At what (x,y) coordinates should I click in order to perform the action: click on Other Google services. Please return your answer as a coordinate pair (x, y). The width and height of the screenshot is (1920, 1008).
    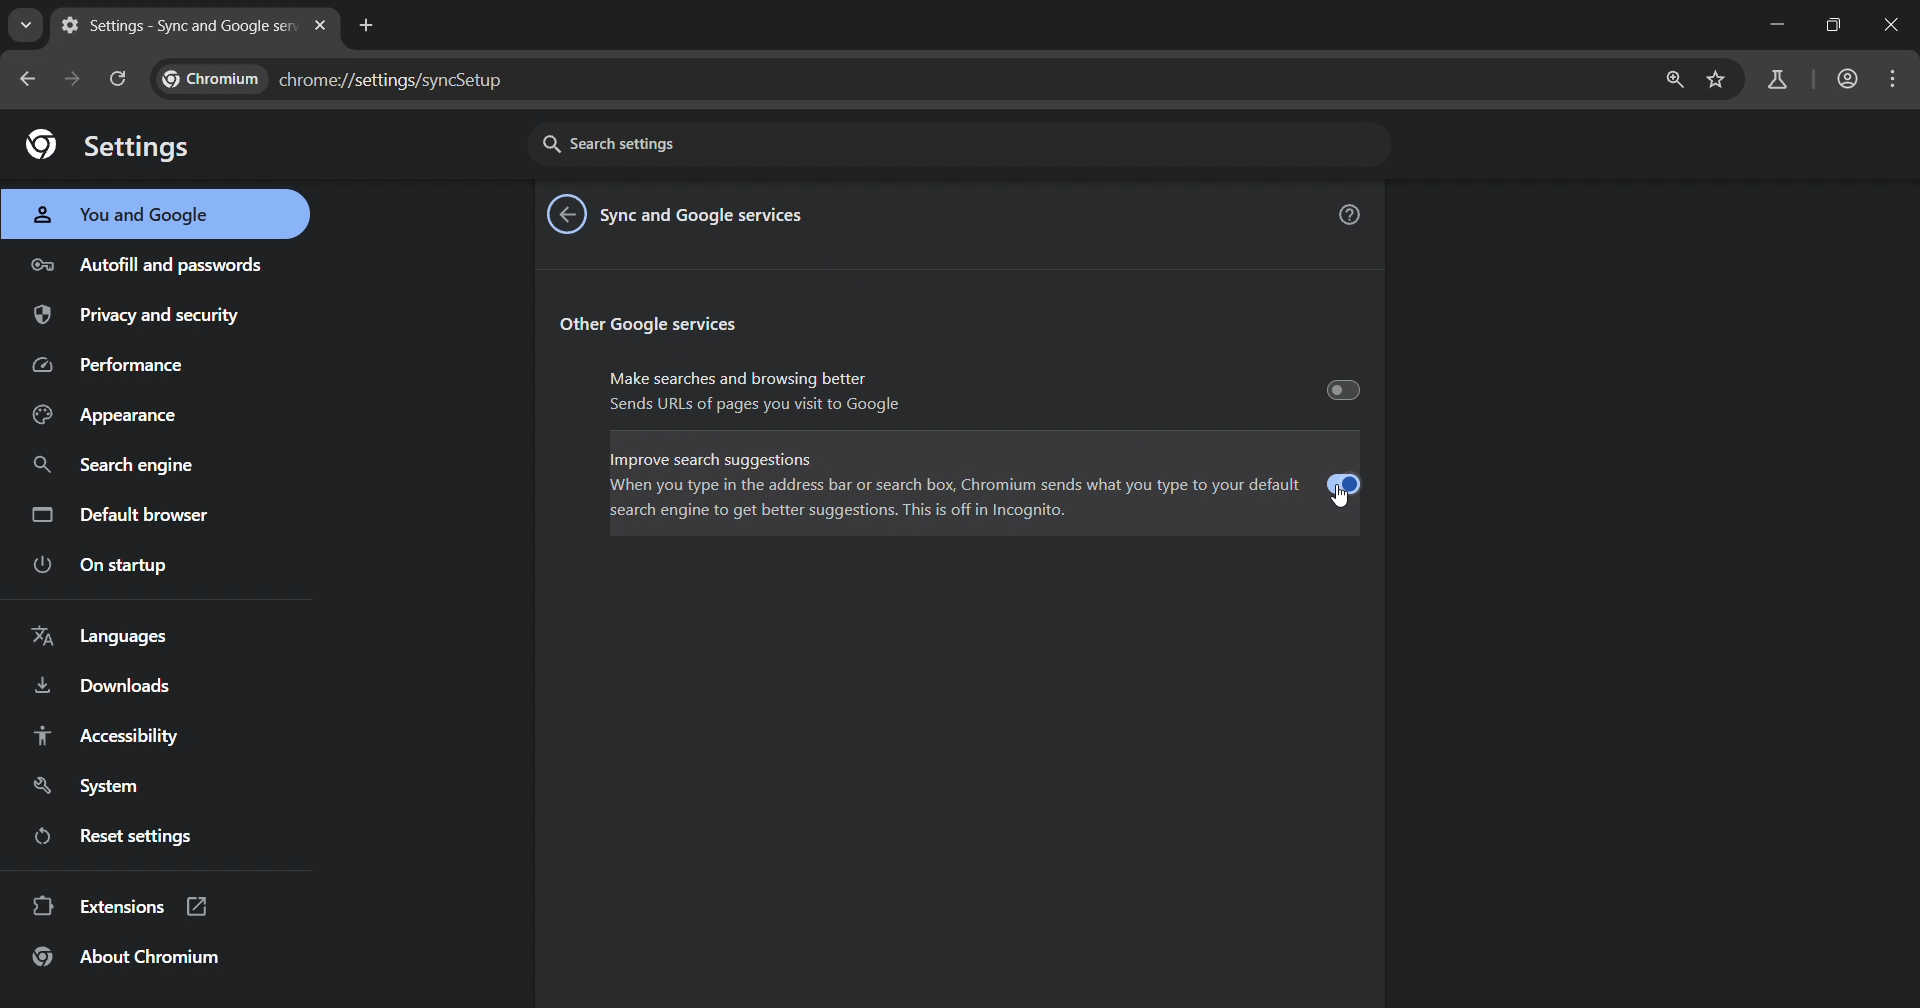
    Looking at the image, I should click on (653, 323).